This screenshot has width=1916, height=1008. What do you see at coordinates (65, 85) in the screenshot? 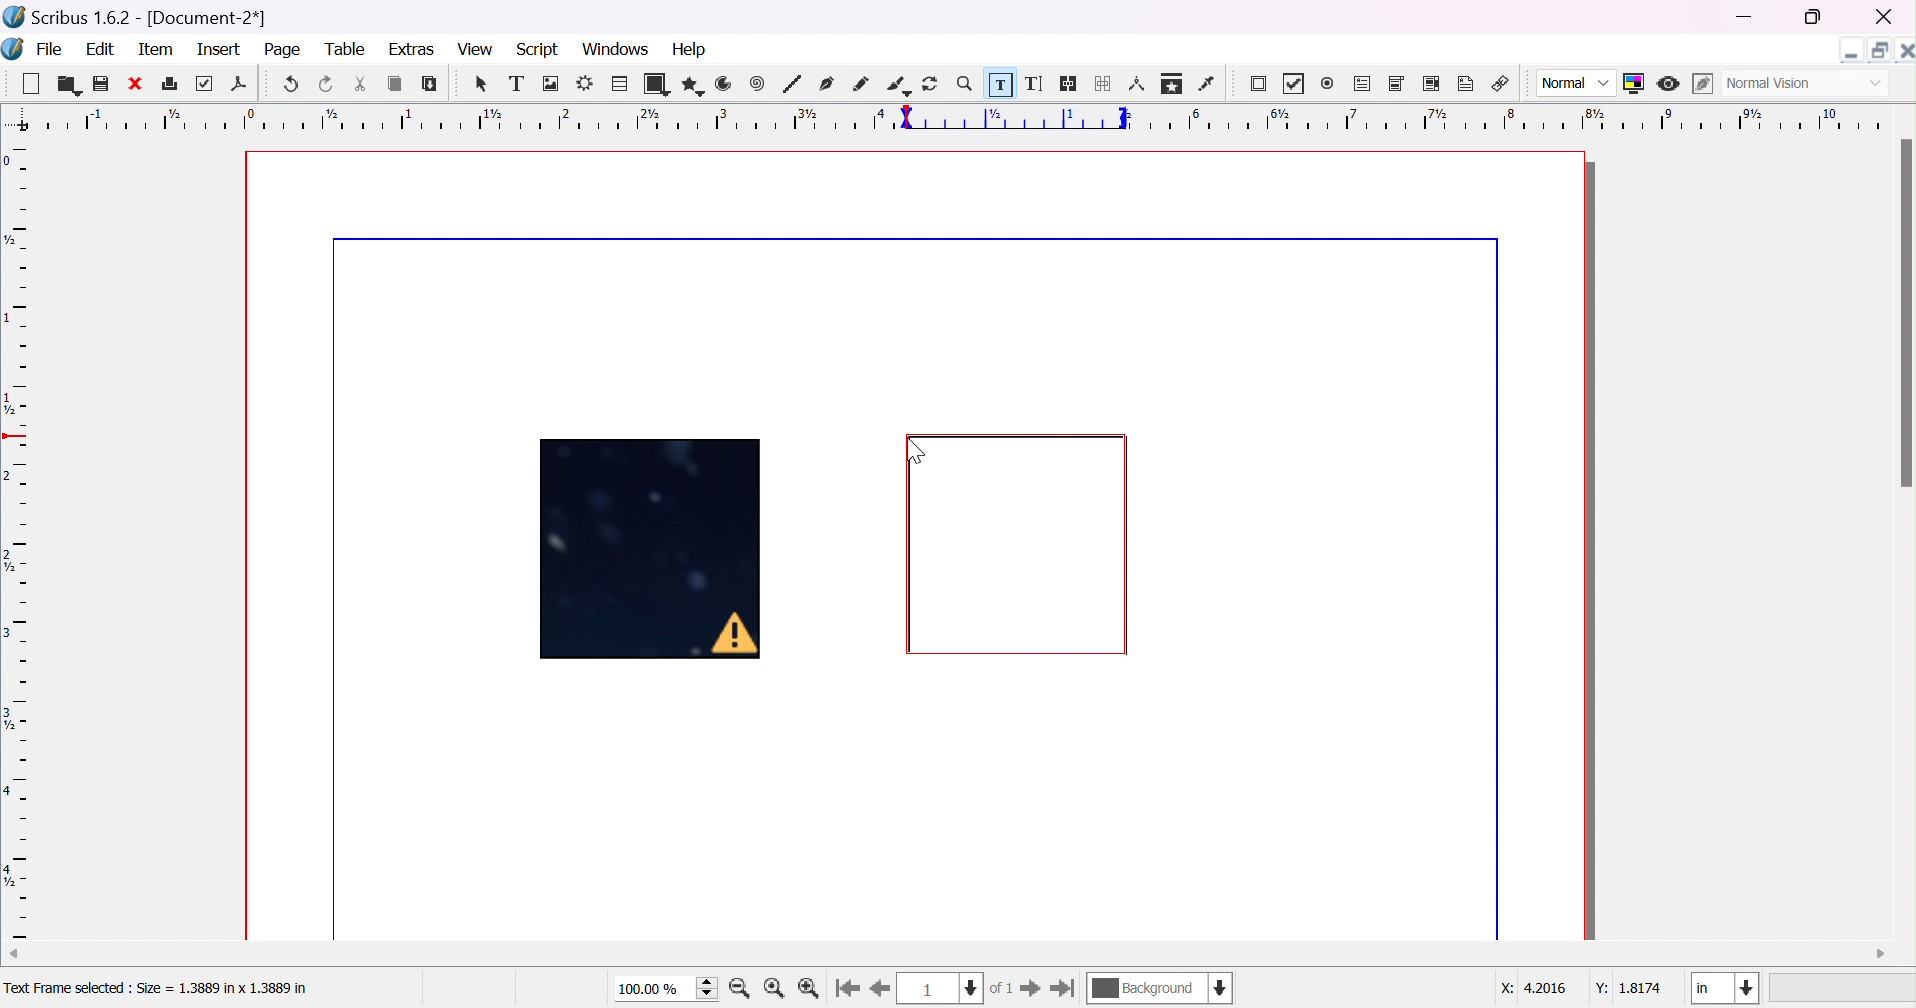
I see `open` at bounding box center [65, 85].